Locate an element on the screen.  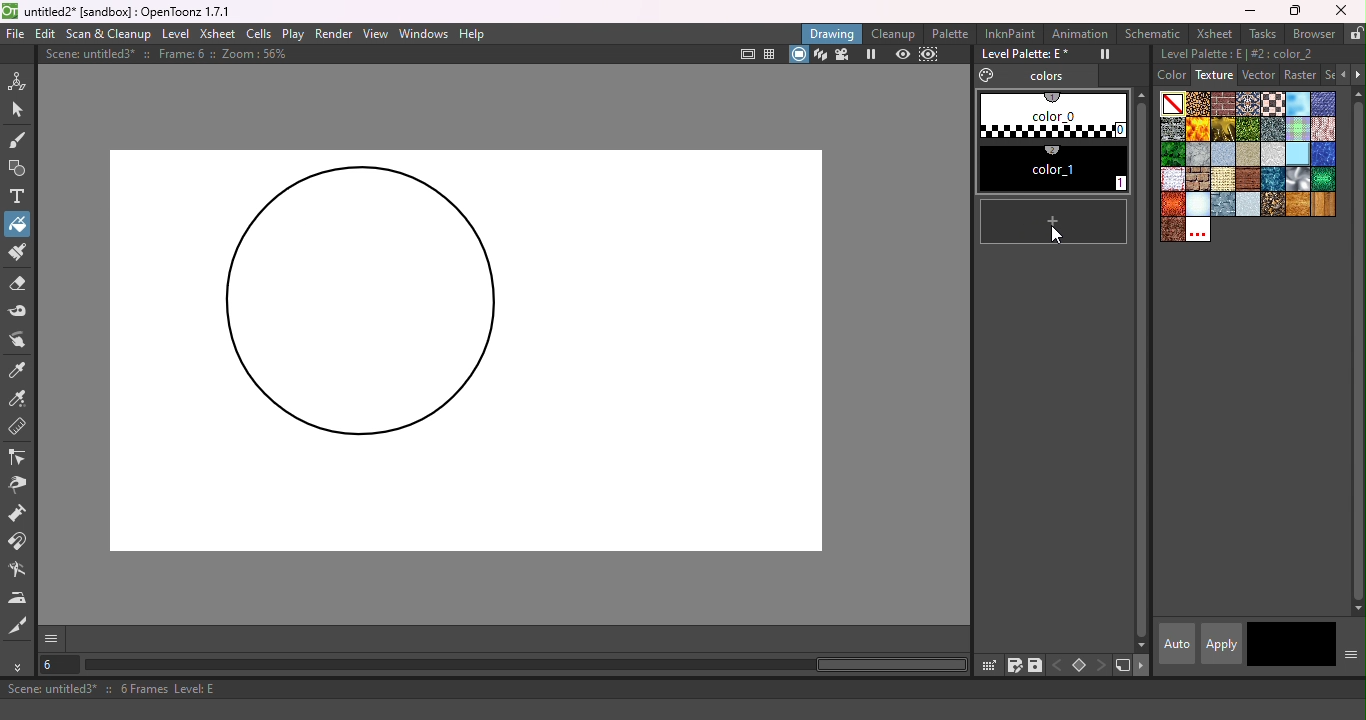
Brickwork.bmp is located at coordinates (1224, 103).